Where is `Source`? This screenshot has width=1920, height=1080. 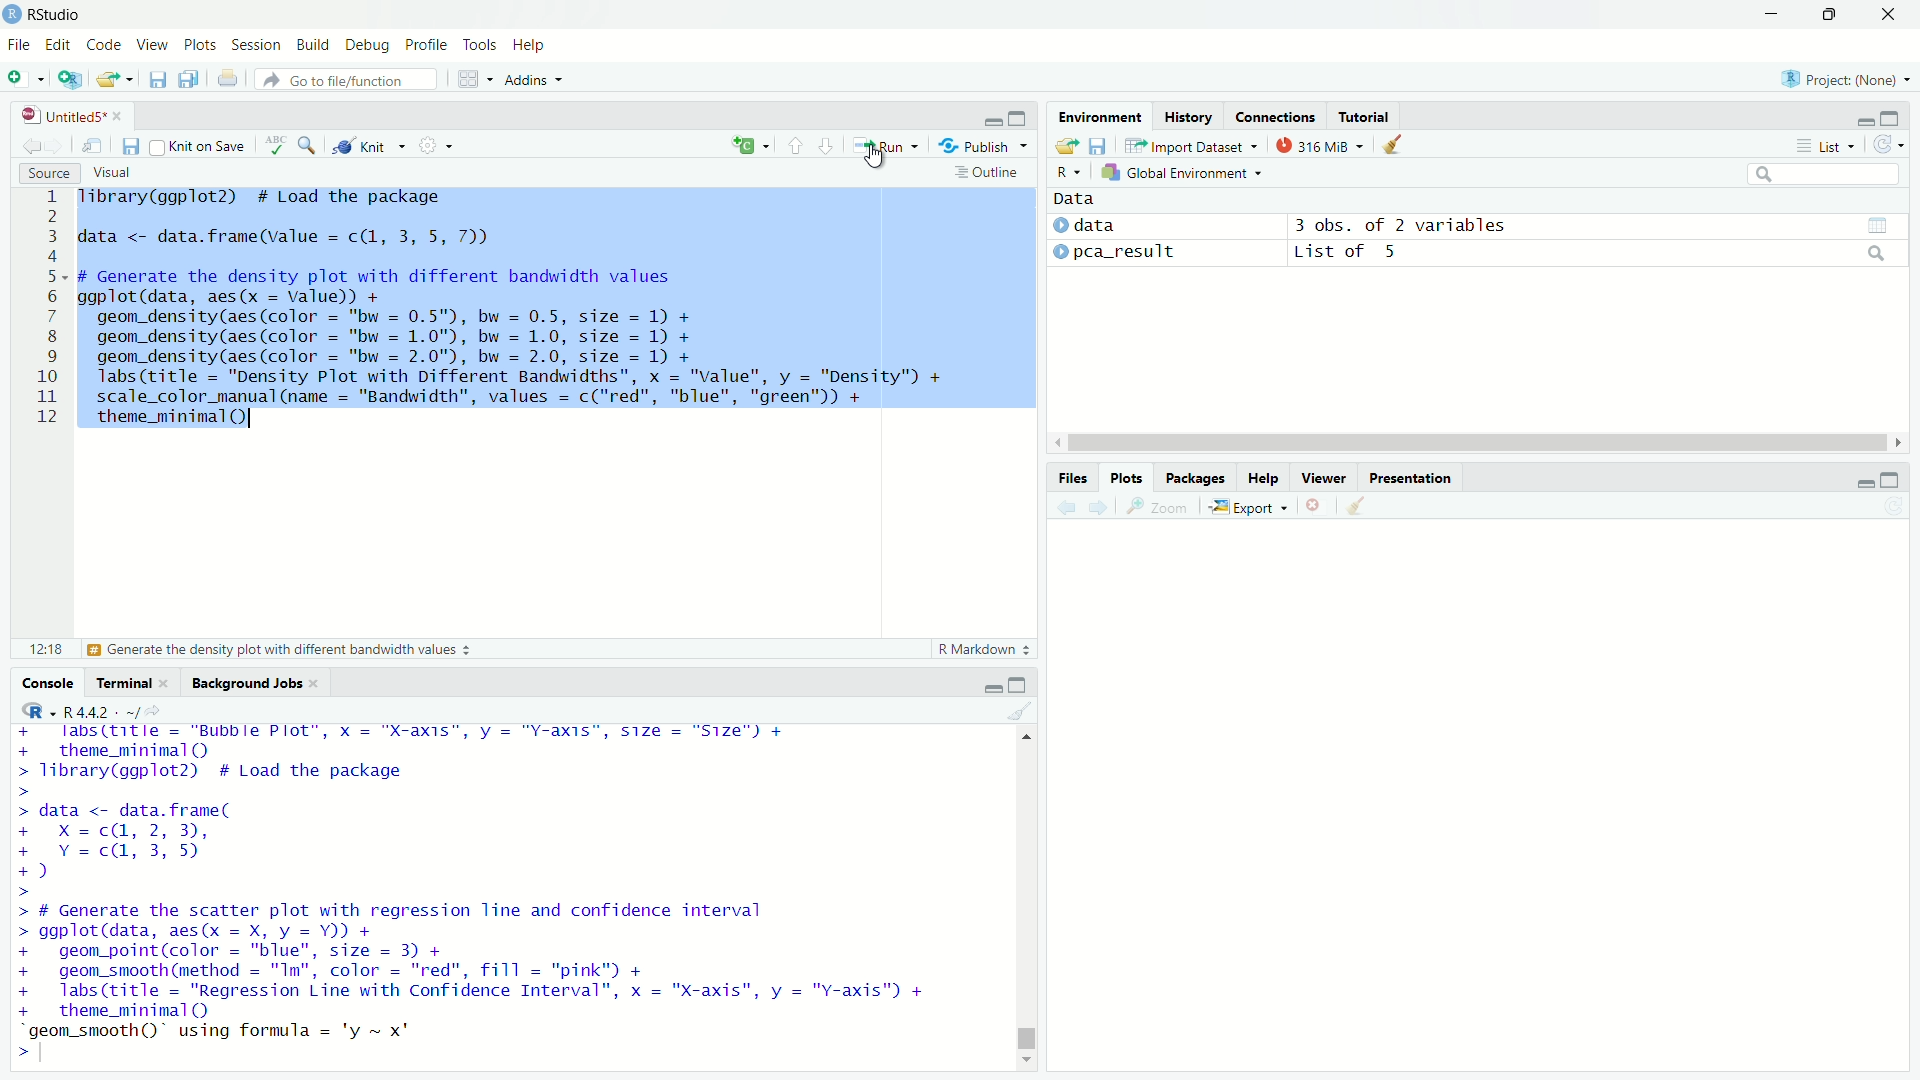
Source is located at coordinates (48, 173).